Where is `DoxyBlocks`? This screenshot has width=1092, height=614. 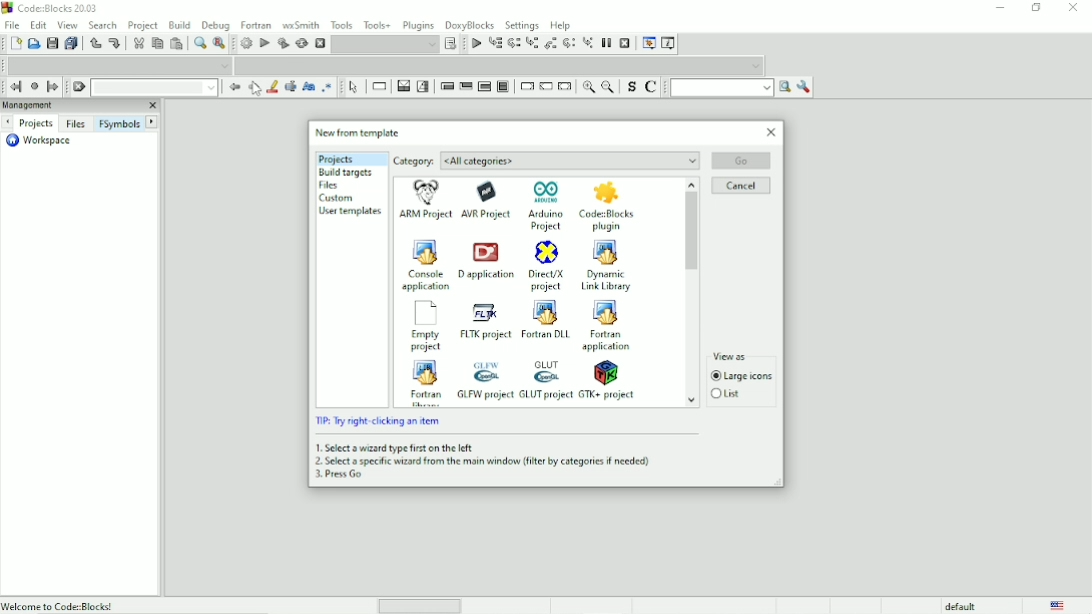
DoxyBlocks is located at coordinates (470, 24).